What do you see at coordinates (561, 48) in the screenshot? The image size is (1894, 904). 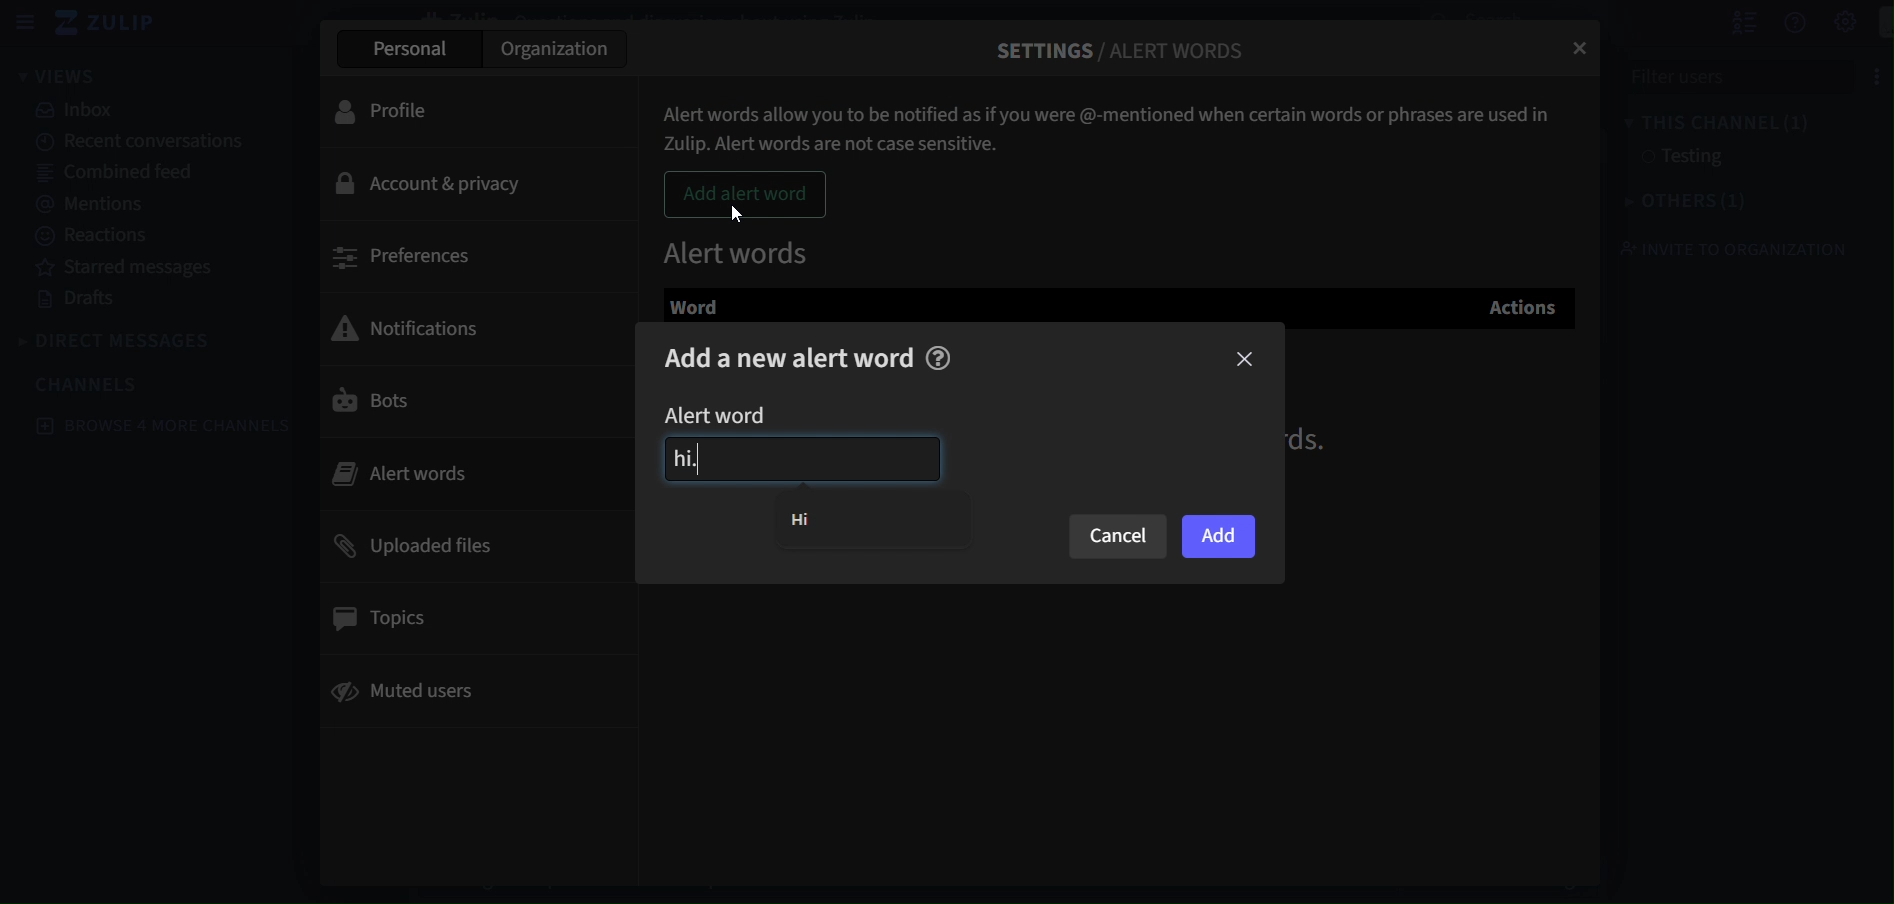 I see `organization` at bounding box center [561, 48].